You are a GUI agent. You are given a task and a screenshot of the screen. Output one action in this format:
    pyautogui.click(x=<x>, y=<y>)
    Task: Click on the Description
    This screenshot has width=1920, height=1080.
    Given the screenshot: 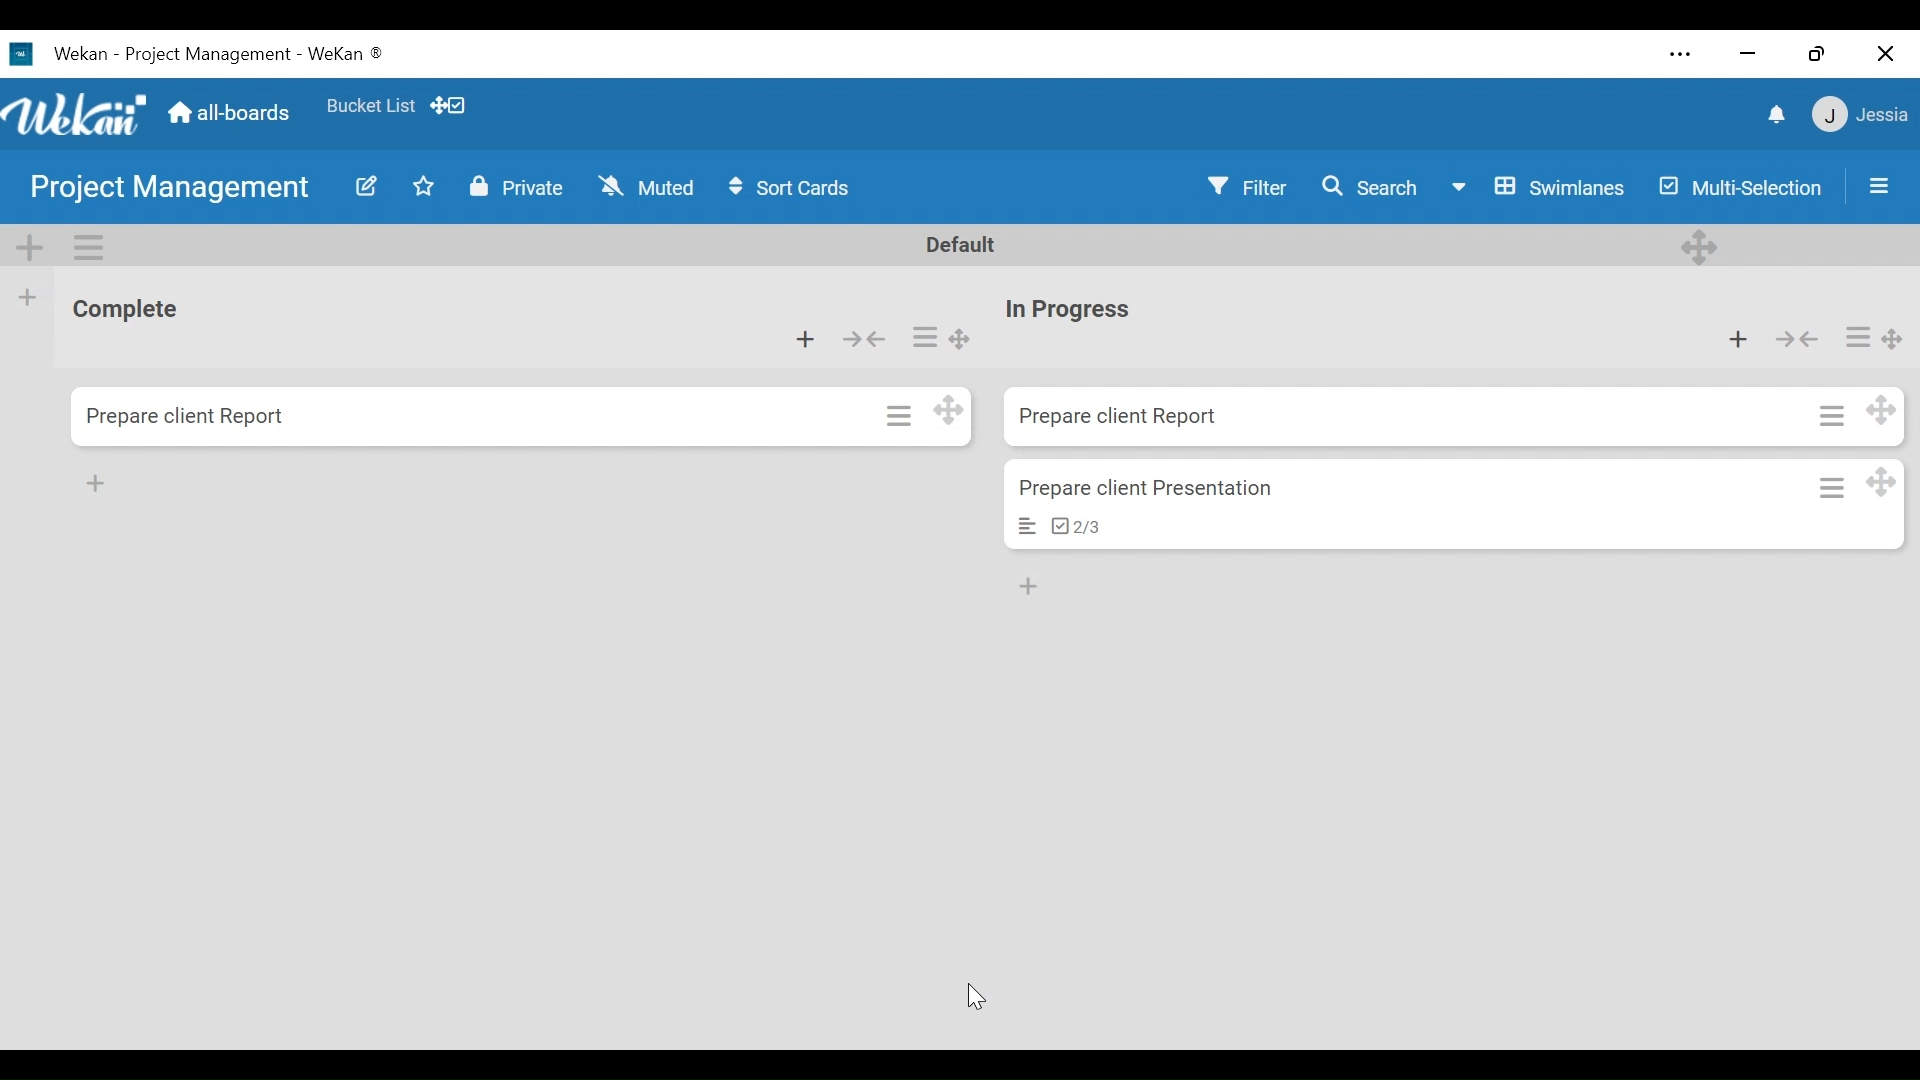 What is the action you would take?
    pyautogui.click(x=1028, y=527)
    